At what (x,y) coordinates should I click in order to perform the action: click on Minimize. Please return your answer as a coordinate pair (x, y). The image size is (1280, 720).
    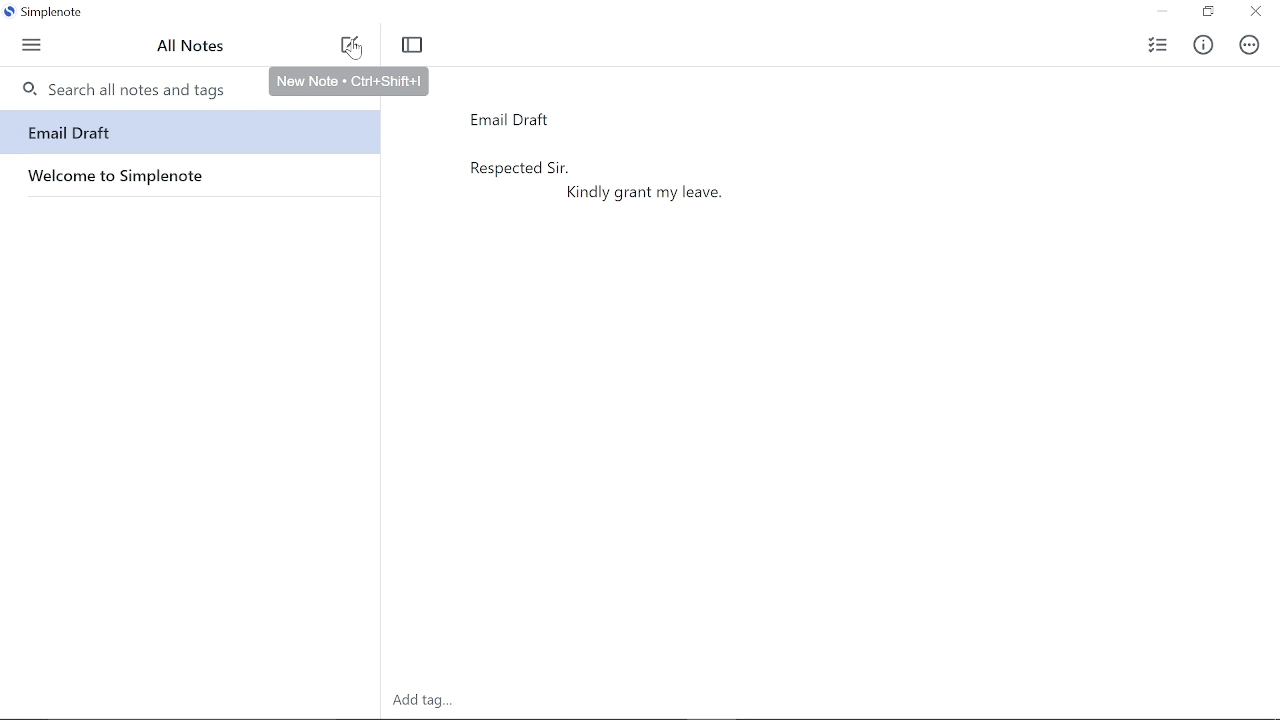
    Looking at the image, I should click on (1163, 12).